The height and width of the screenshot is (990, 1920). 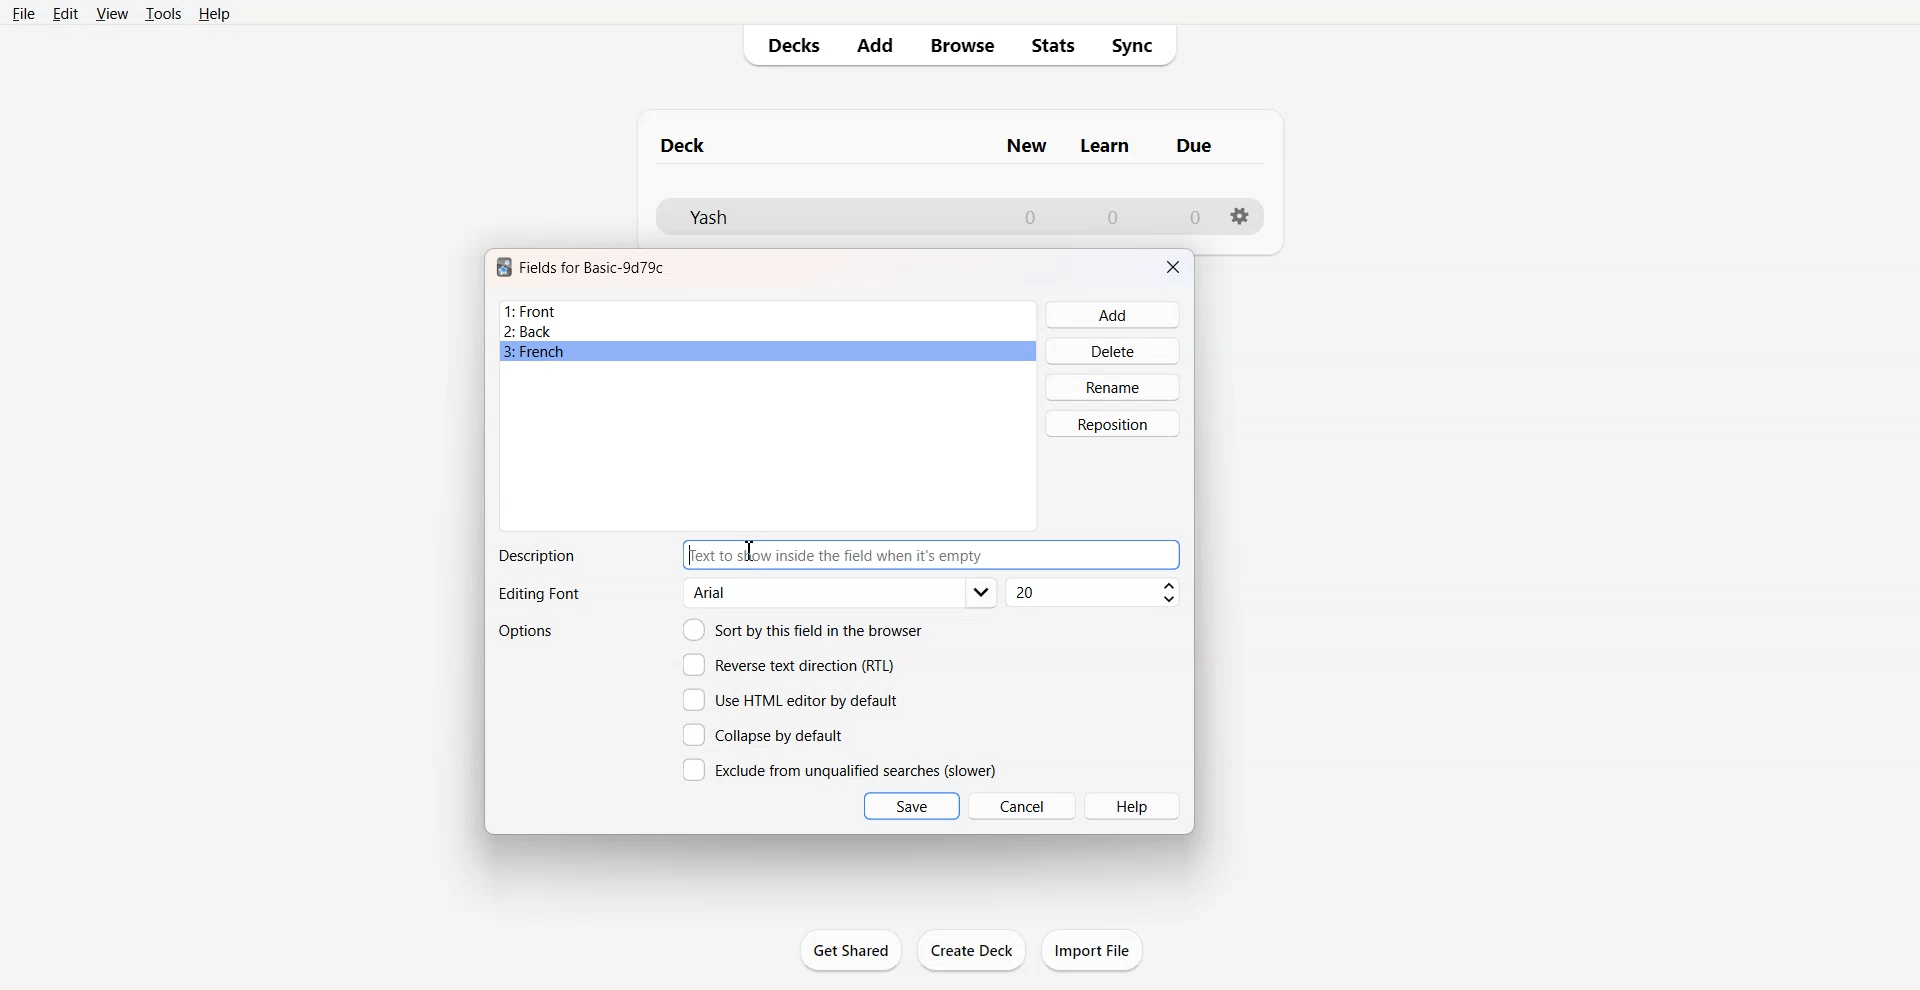 What do you see at coordinates (163, 13) in the screenshot?
I see `Tools` at bounding box center [163, 13].